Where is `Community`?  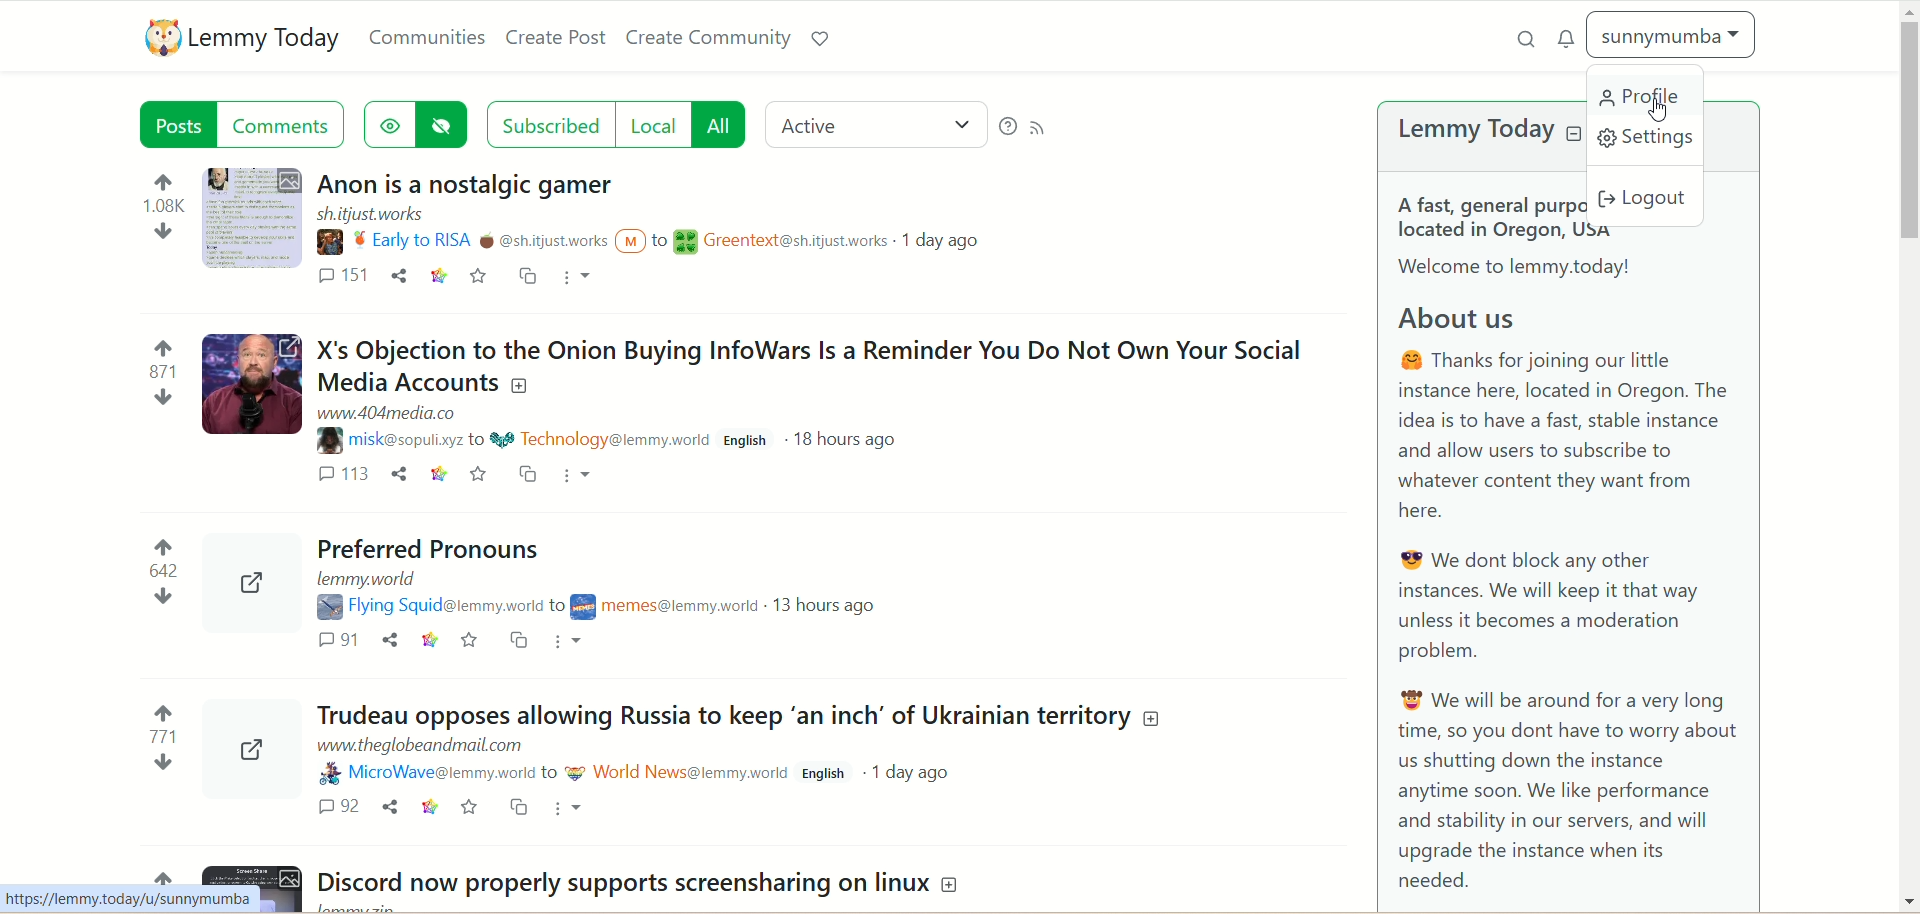
Community is located at coordinates (666, 605).